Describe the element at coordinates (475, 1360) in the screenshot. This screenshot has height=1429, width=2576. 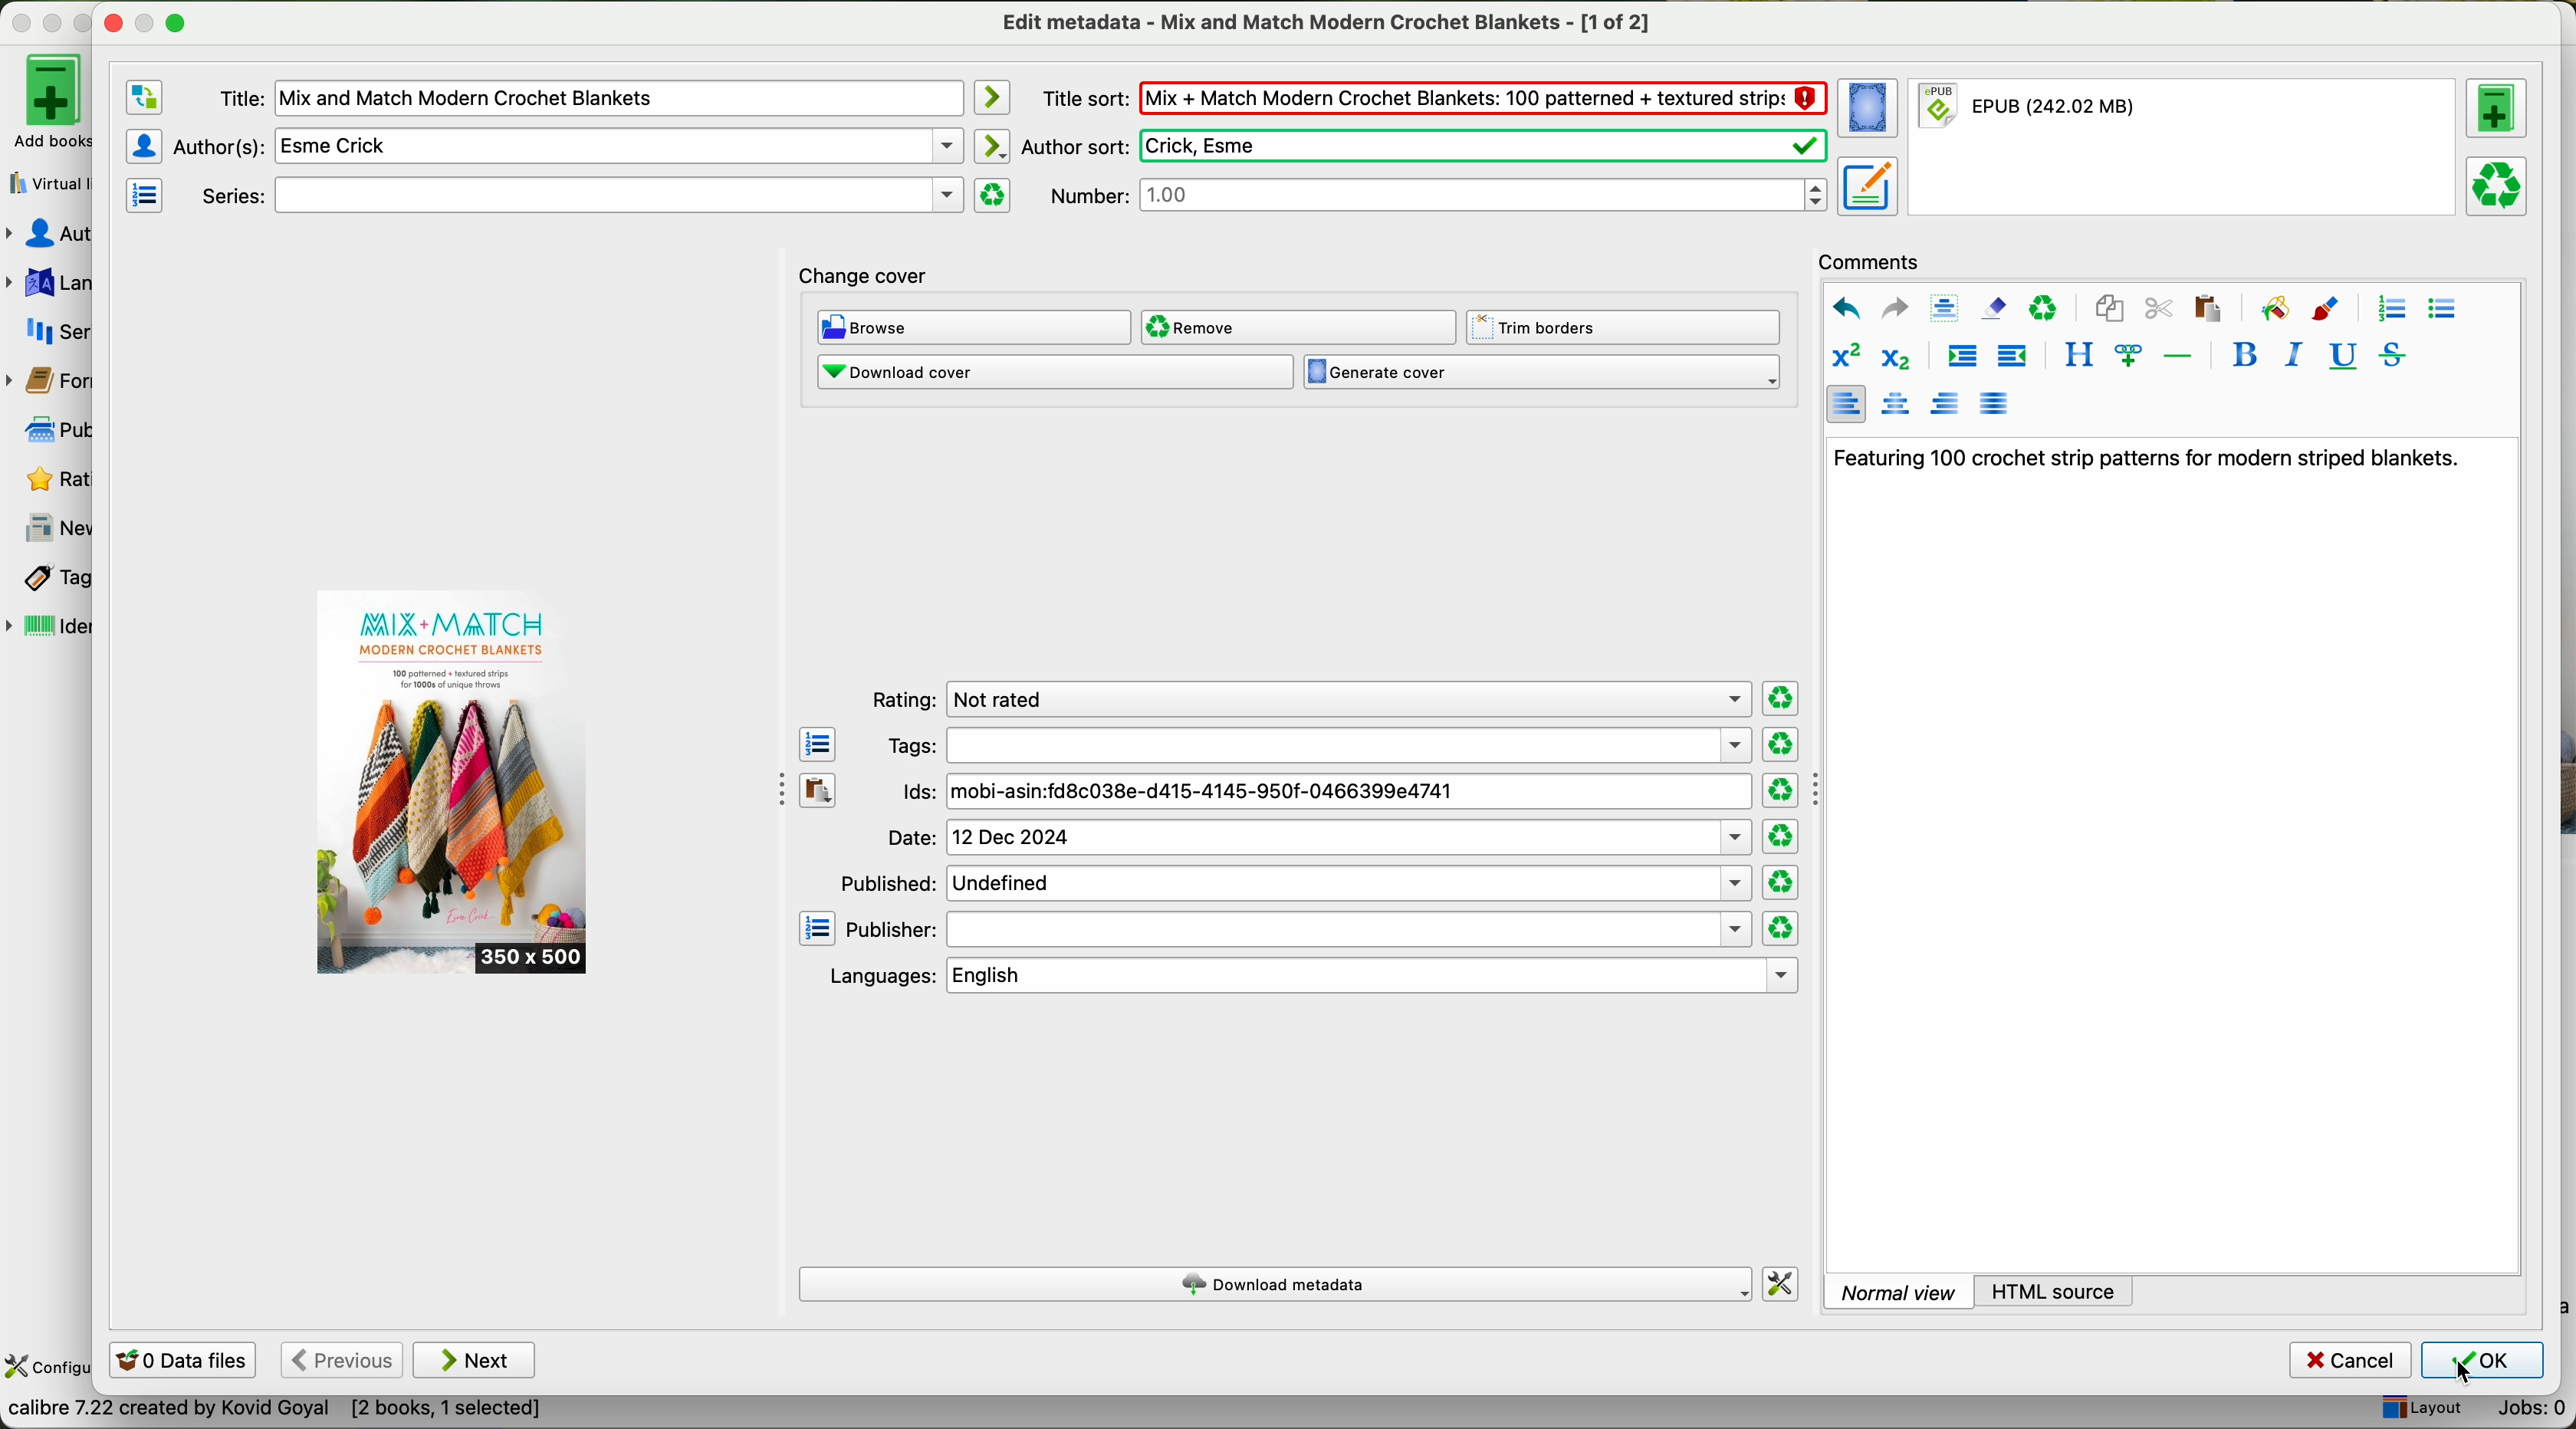
I see `next` at that location.